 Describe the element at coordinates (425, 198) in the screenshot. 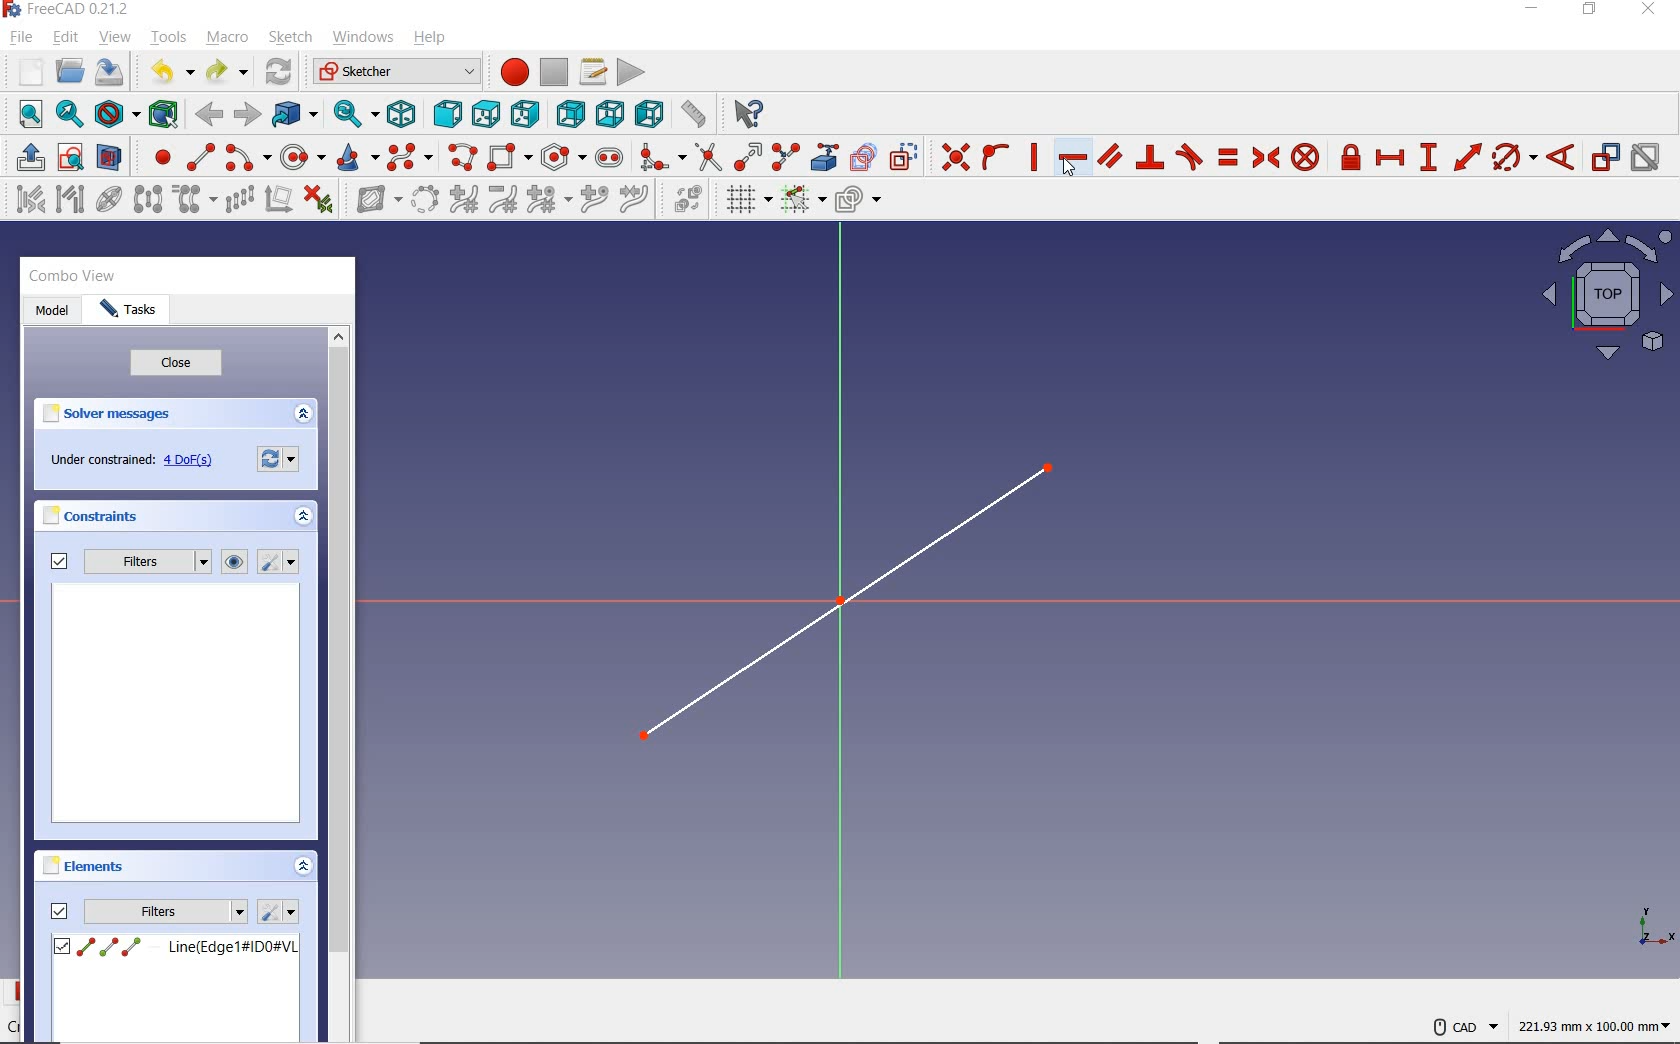

I see `CONVERT GEOMETRY TO B-SPLINE` at that location.